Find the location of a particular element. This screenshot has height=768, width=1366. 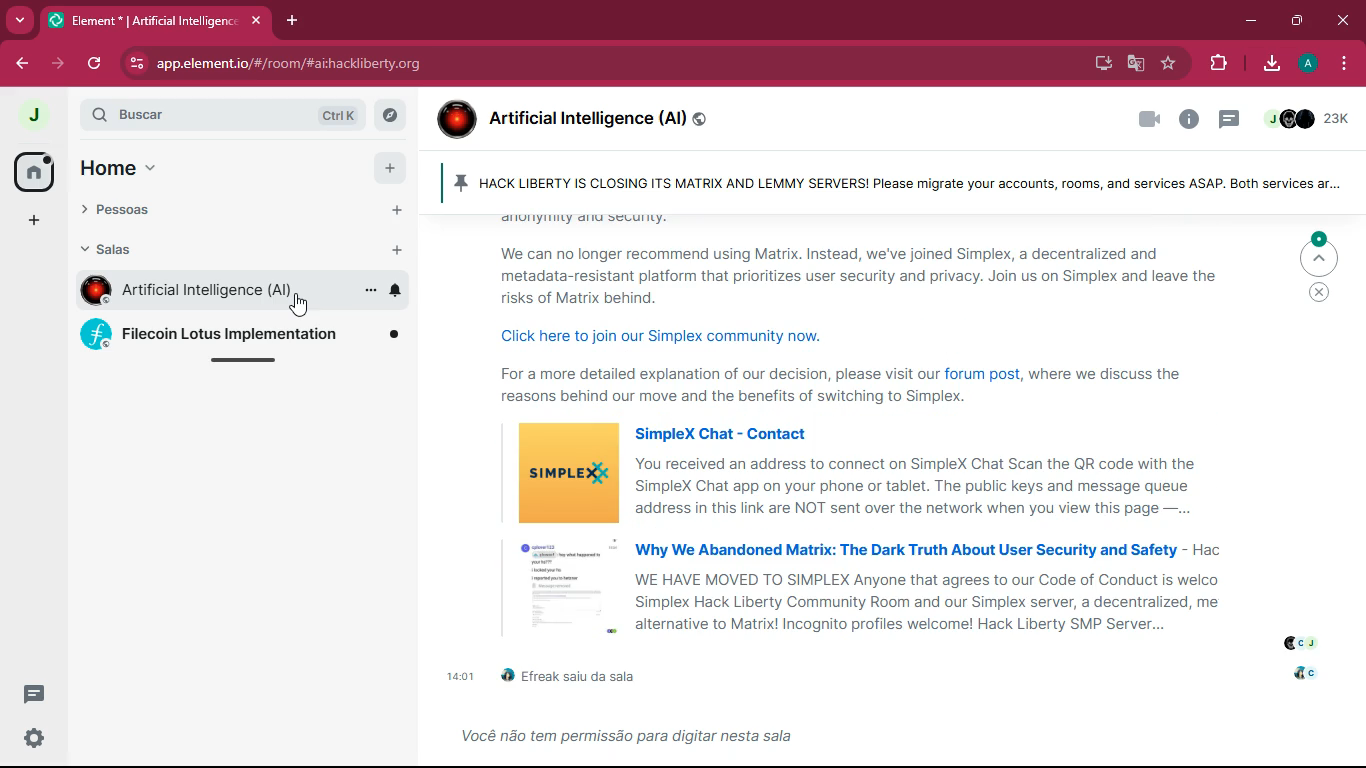

more is located at coordinates (363, 251).